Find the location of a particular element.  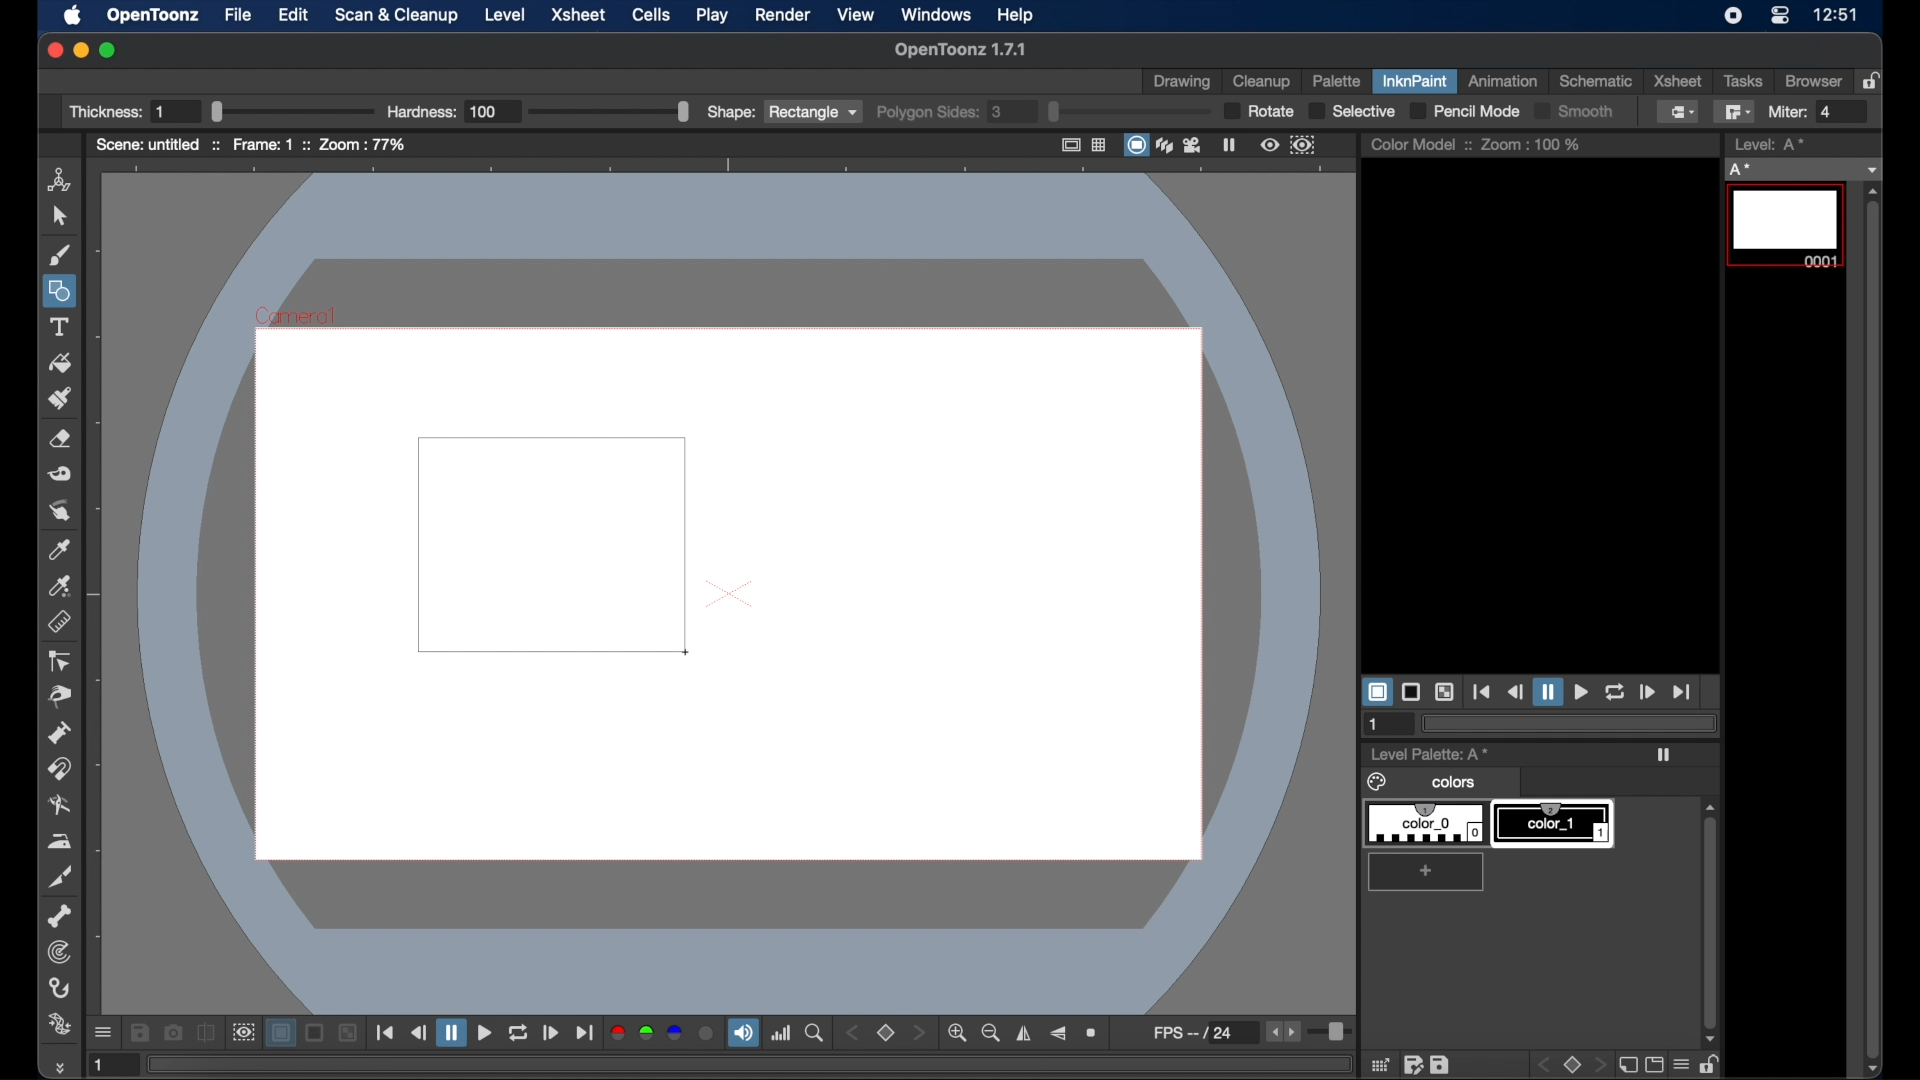

stop is located at coordinates (1574, 1064).